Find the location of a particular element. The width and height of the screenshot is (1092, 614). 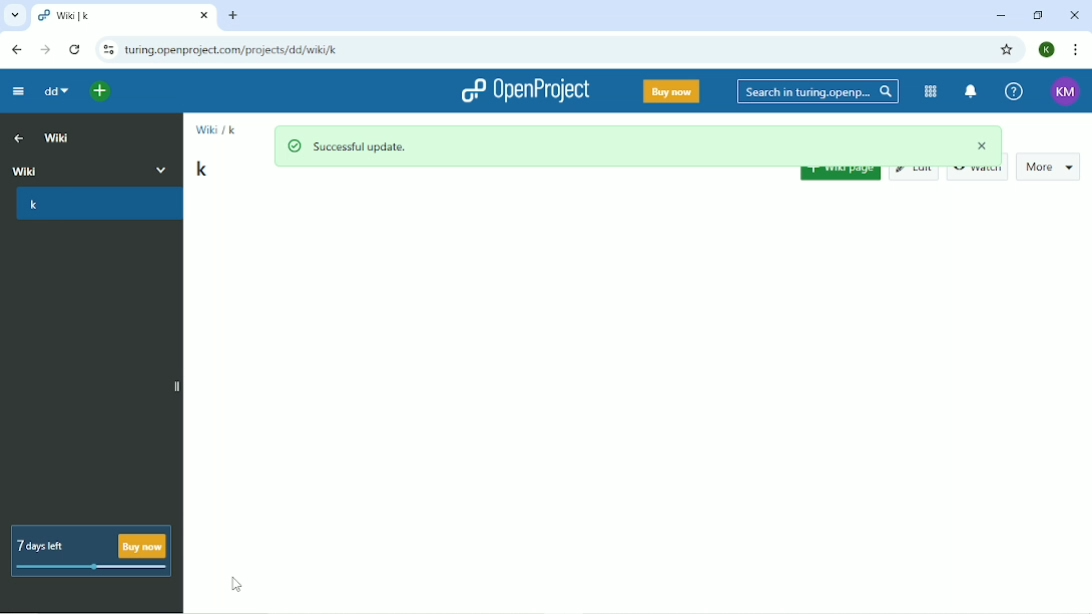

Watch is located at coordinates (976, 169).